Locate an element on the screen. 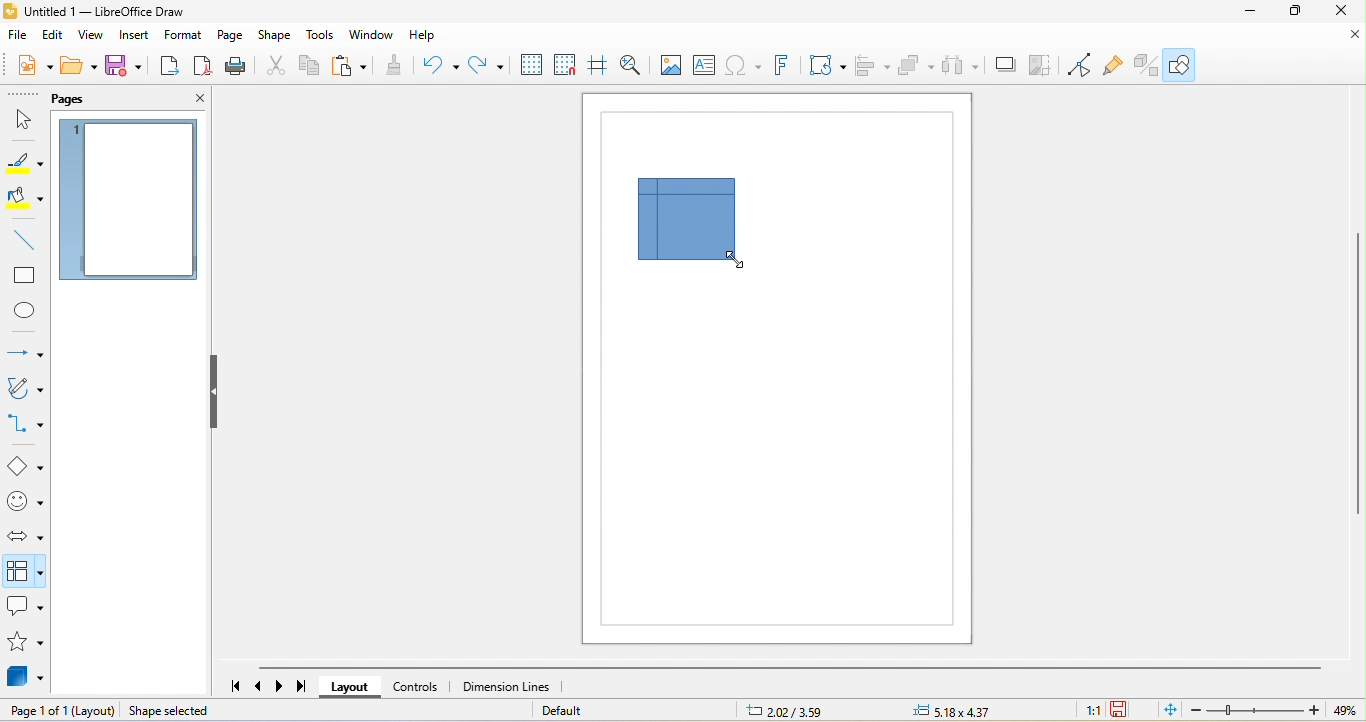 The height and width of the screenshot is (722, 1366). insert is located at coordinates (136, 38).